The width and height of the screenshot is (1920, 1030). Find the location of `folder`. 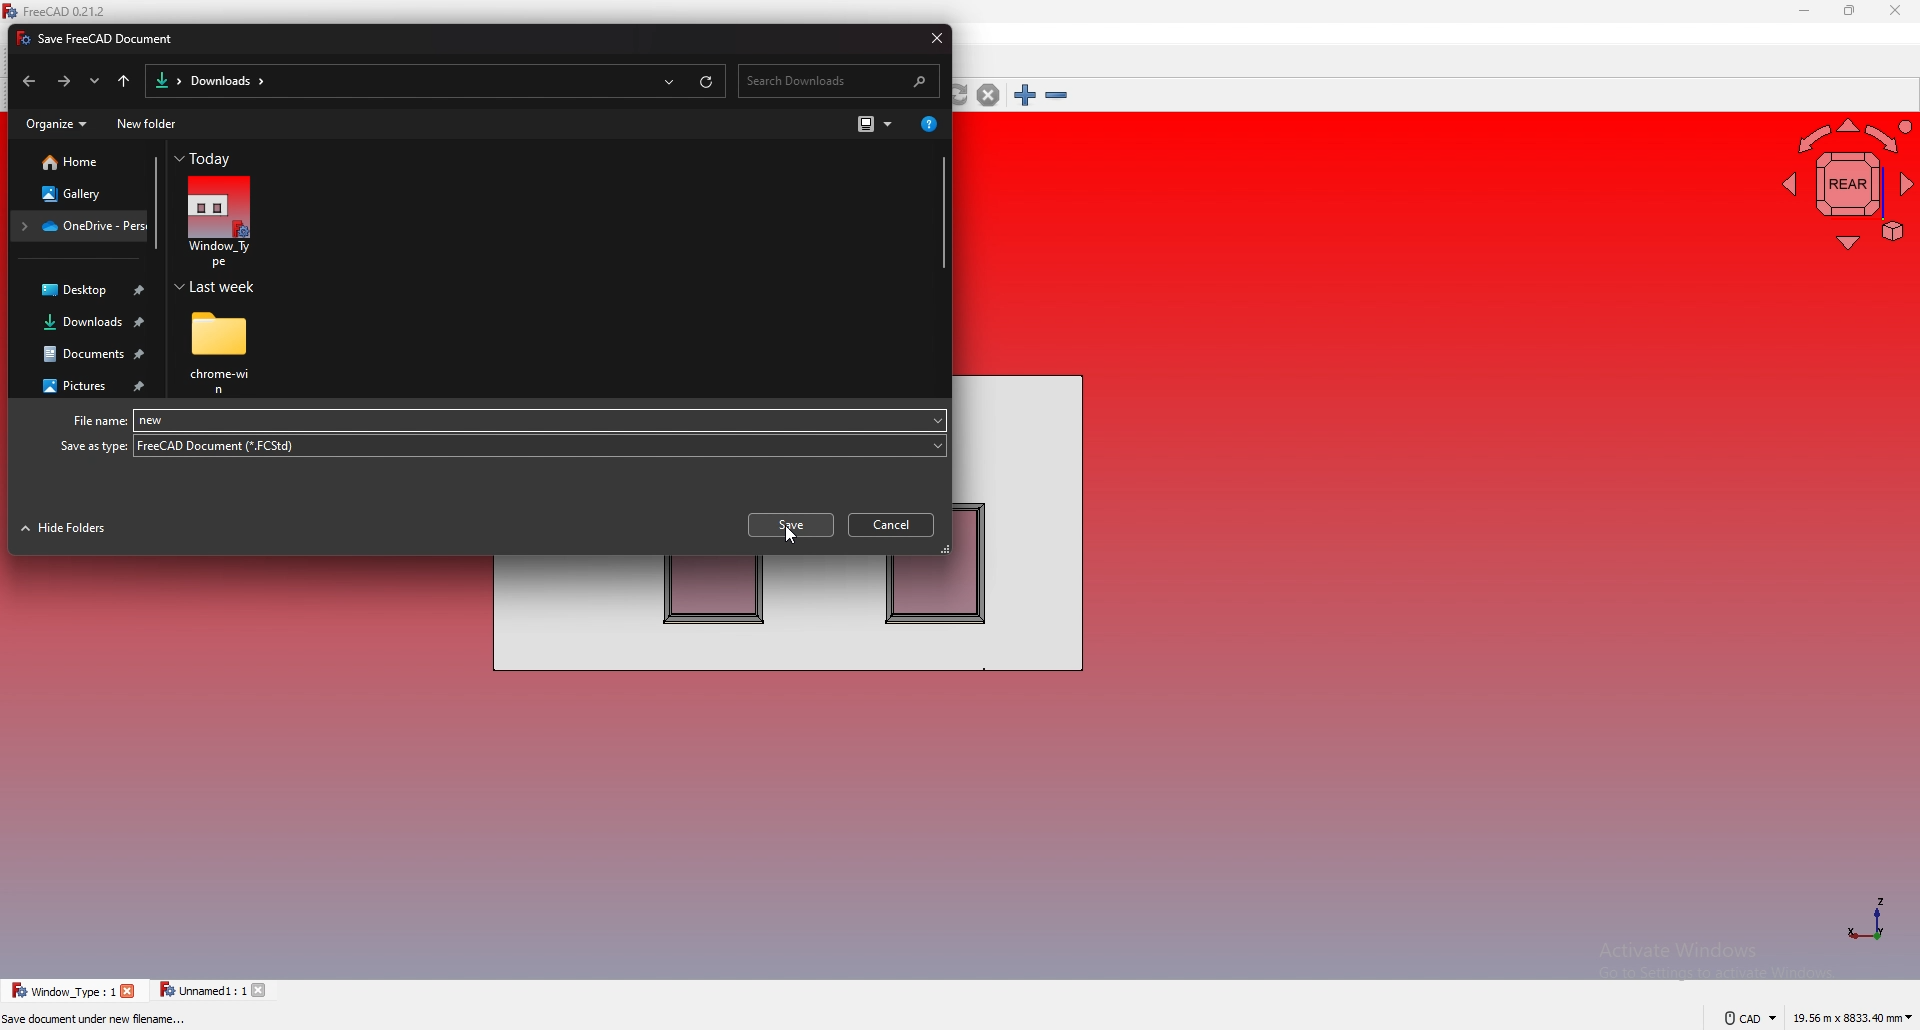

folder is located at coordinates (164, 80).